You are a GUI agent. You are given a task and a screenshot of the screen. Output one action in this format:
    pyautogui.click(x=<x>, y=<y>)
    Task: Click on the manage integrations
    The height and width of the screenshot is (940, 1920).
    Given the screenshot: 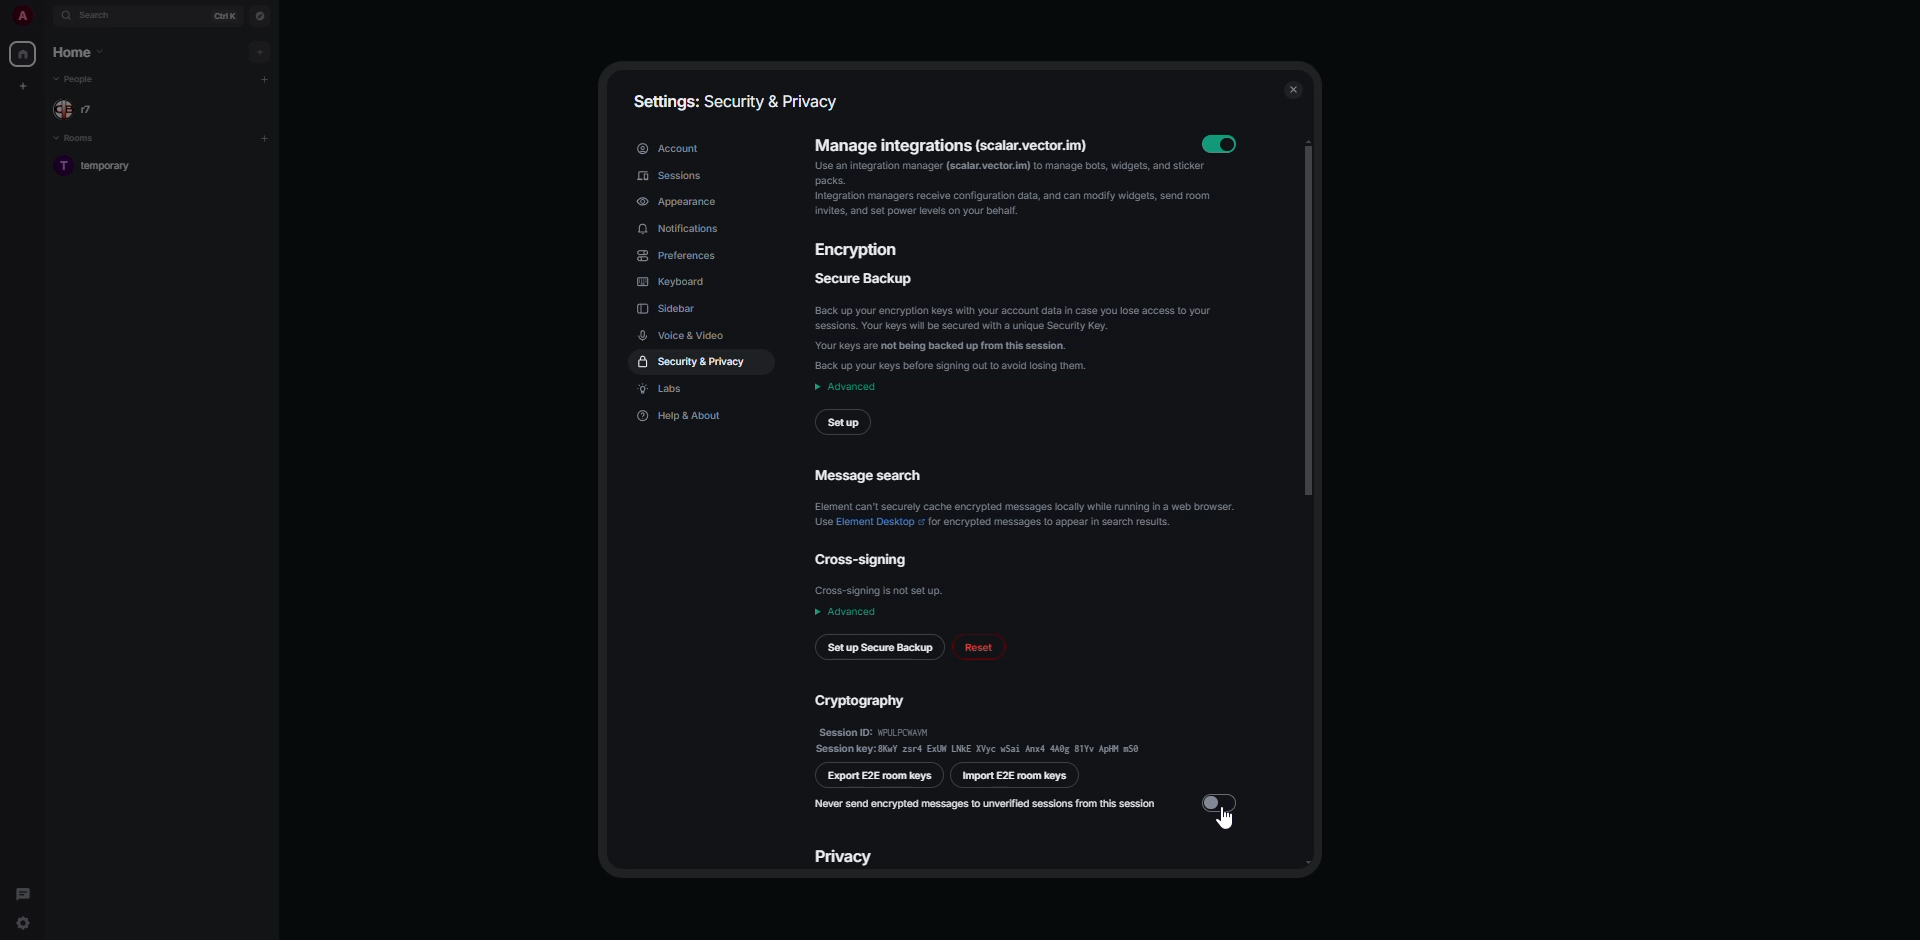 What is the action you would take?
    pyautogui.click(x=1003, y=179)
    